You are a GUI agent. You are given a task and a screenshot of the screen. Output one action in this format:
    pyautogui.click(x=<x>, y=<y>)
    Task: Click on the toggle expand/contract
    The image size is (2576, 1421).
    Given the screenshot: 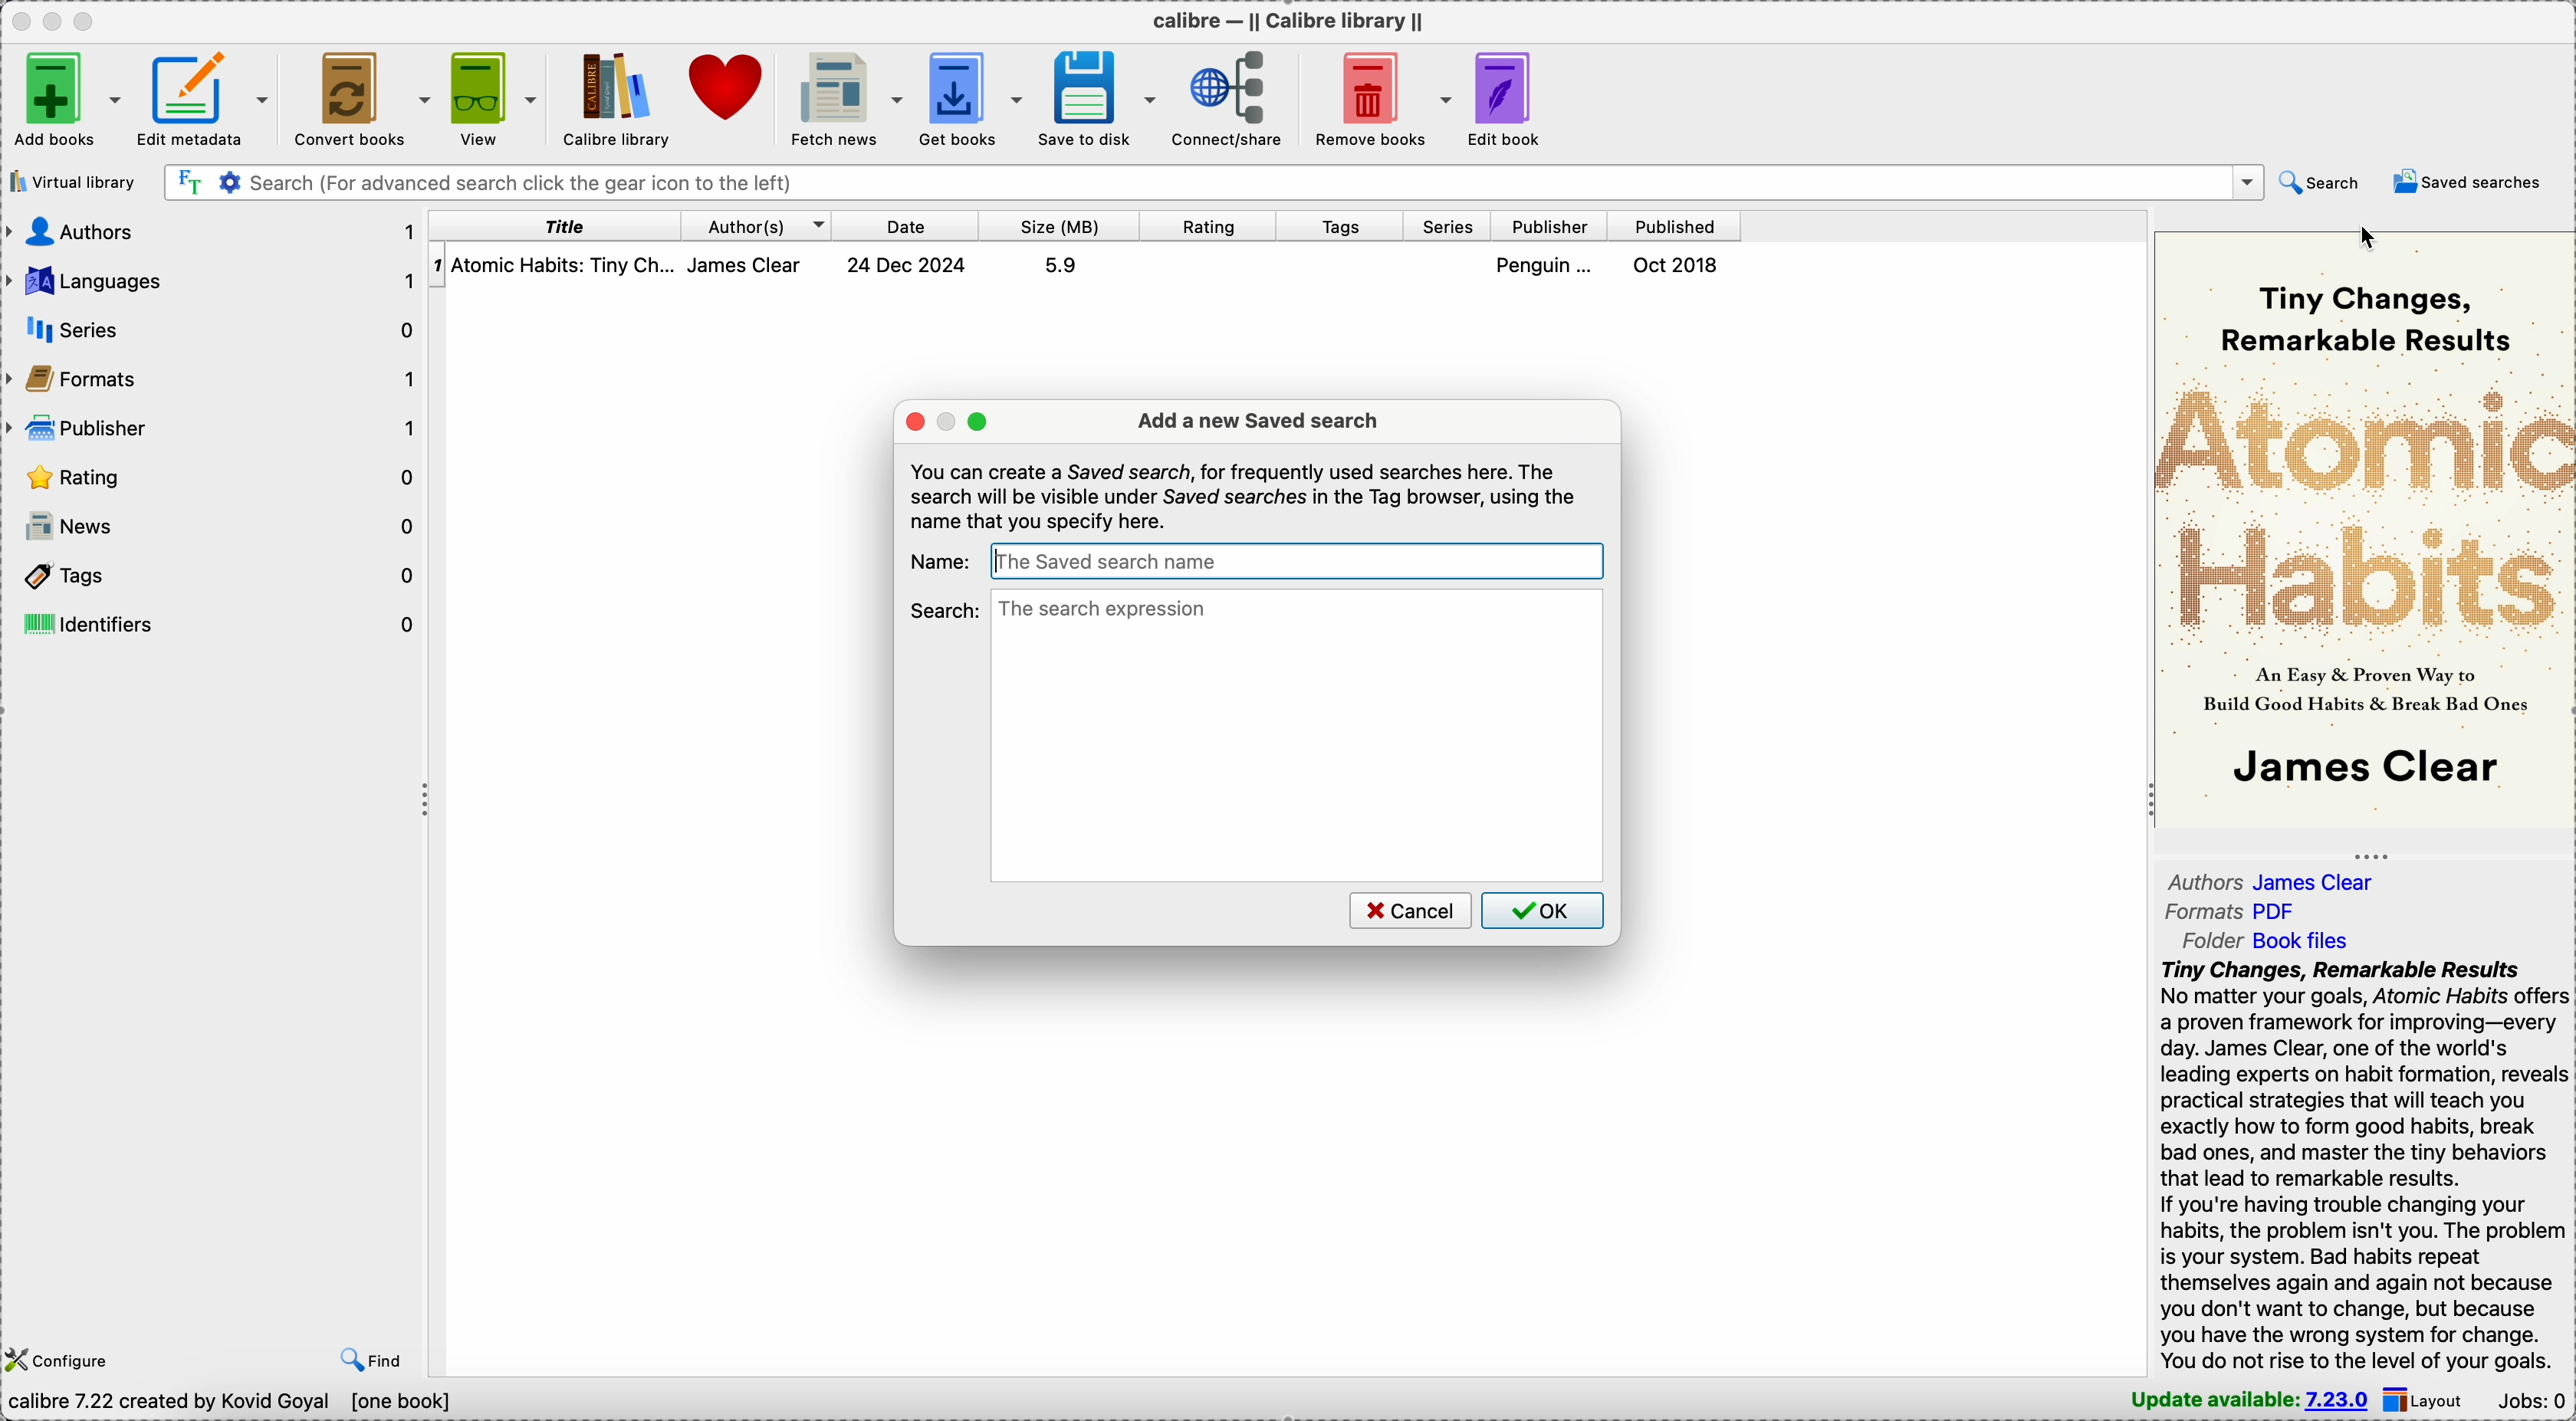 What is the action you would take?
    pyautogui.click(x=427, y=801)
    